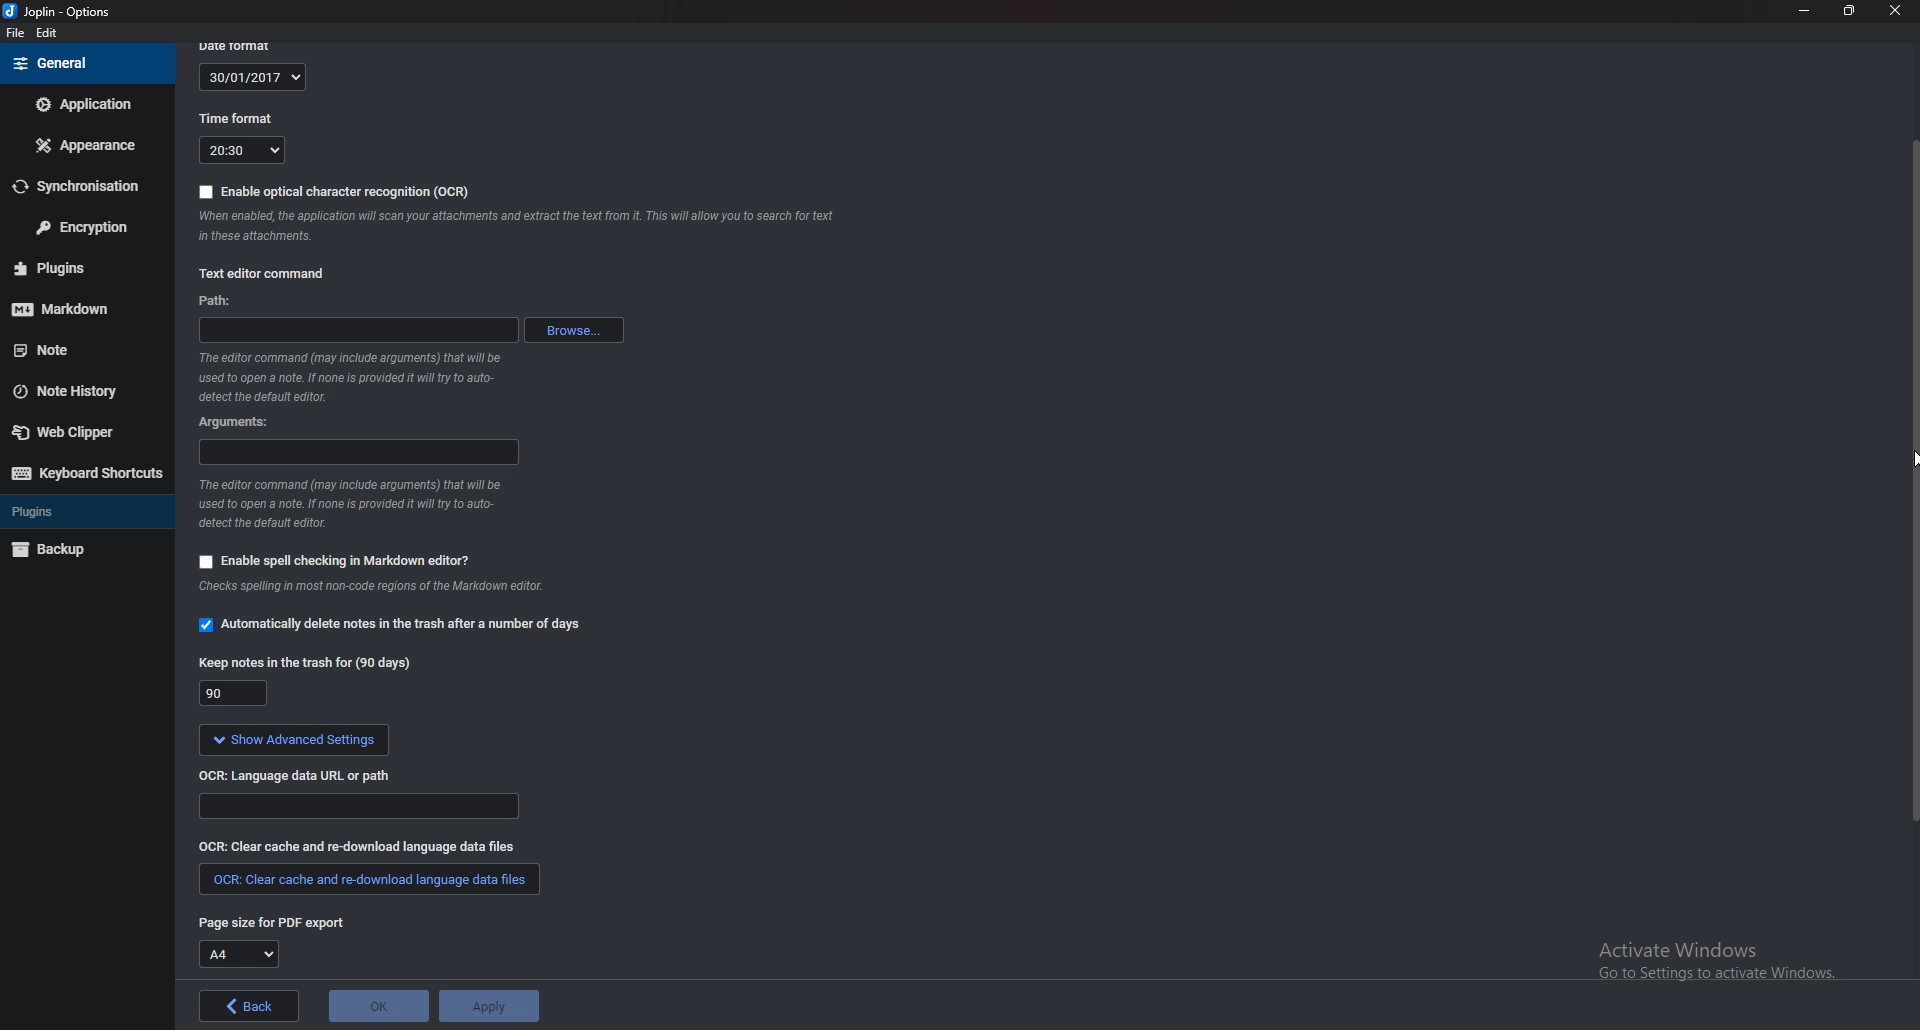 This screenshot has height=1030, width=1920. I want to click on automatically delete notes, so click(400, 628).